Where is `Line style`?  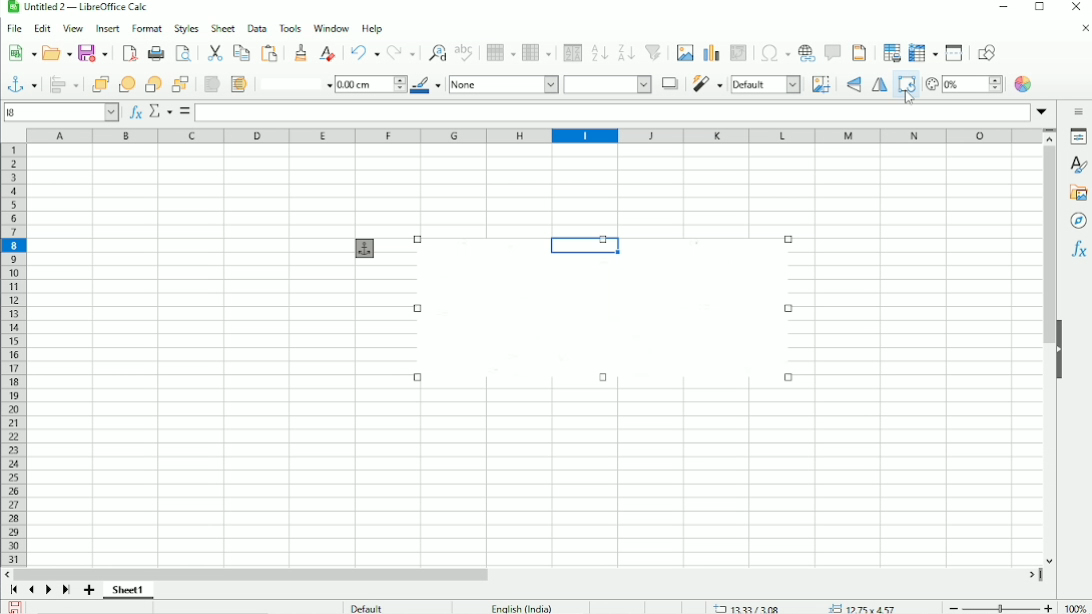
Line style is located at coordinates (292, 84).